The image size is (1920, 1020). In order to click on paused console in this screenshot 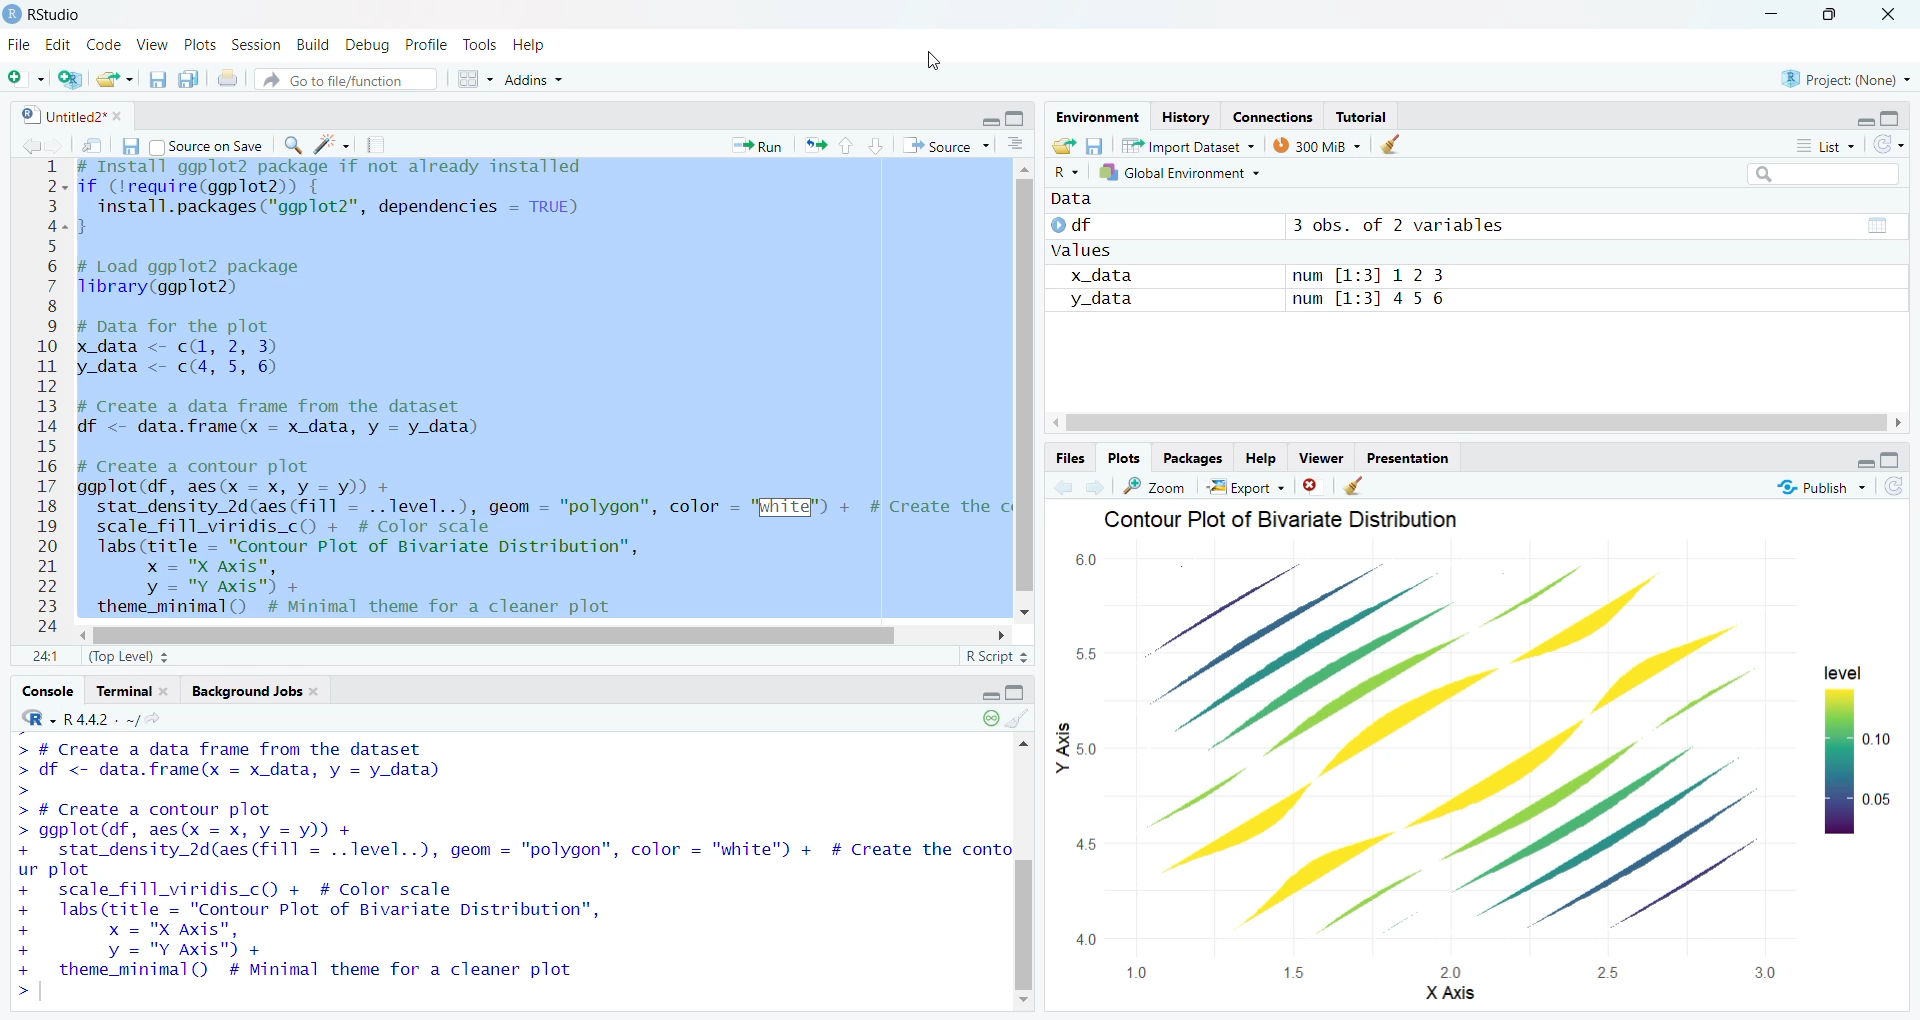, I will do `click(989, 717)`.